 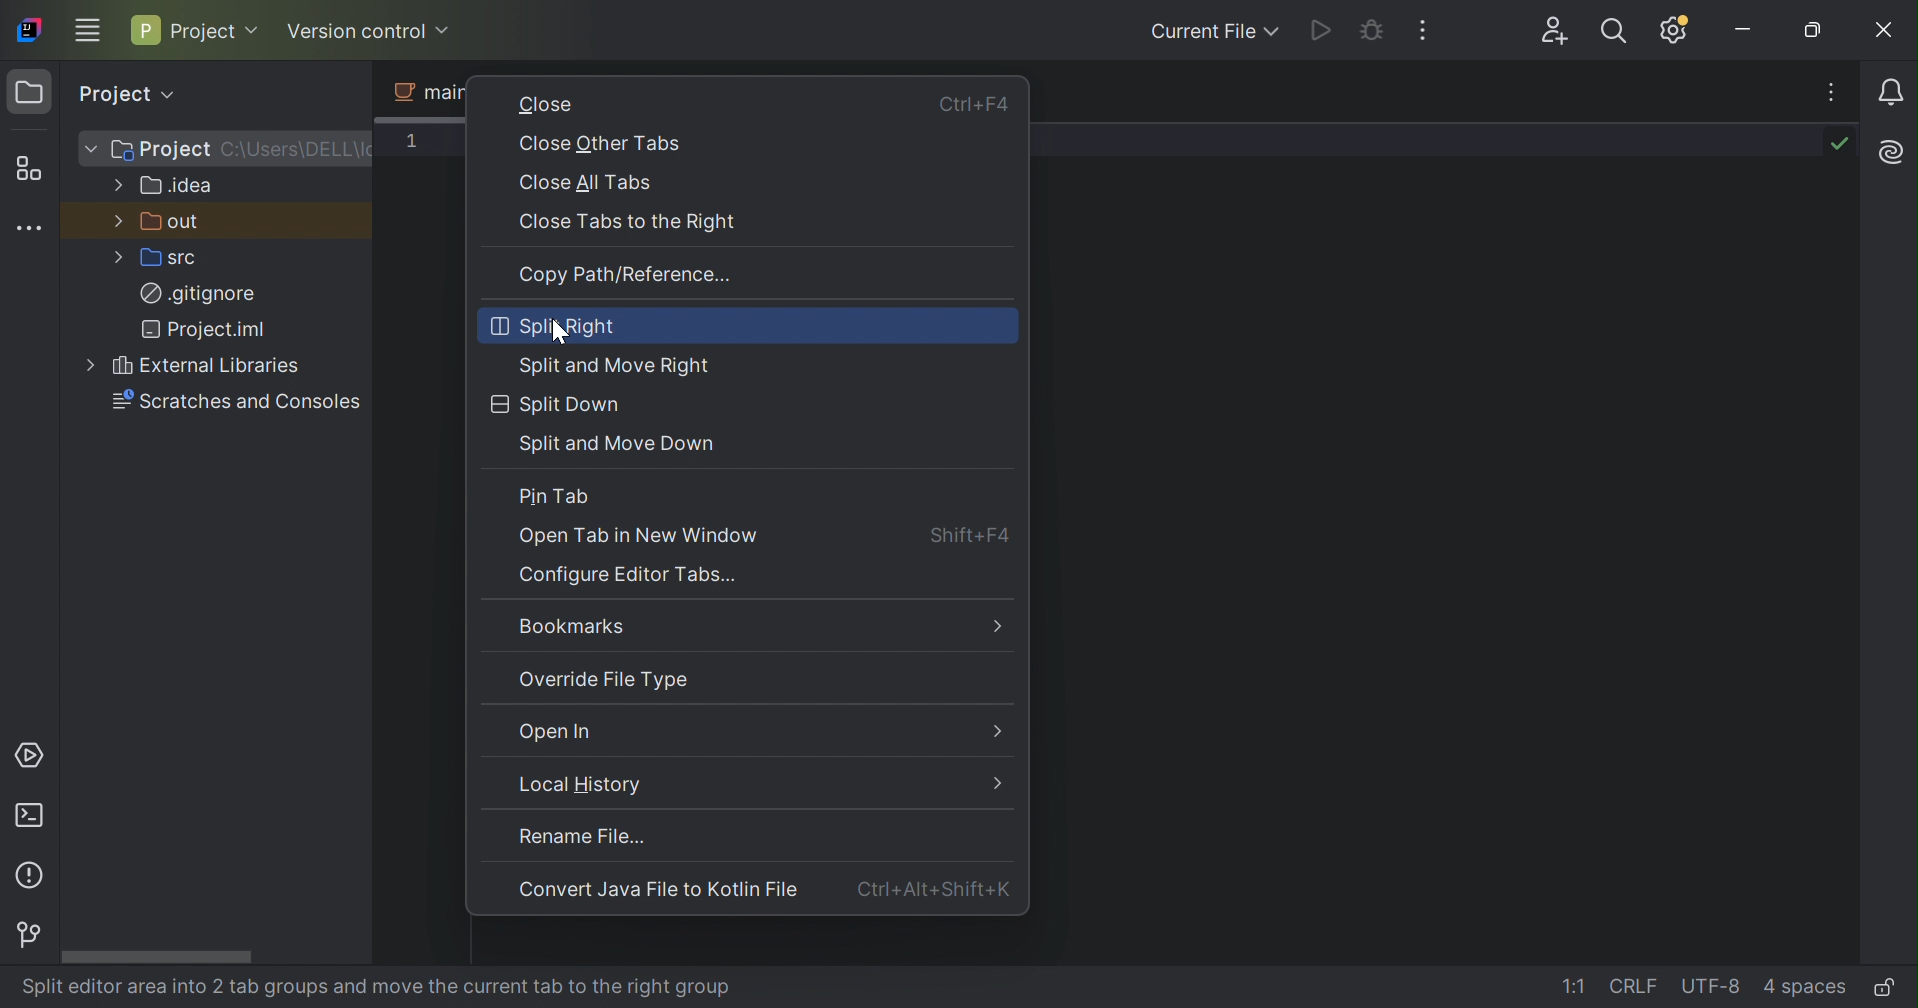 What do you see at coordinates (564, 734) in the screenshot?
I see `Open in` at bounding box center [564, 734].